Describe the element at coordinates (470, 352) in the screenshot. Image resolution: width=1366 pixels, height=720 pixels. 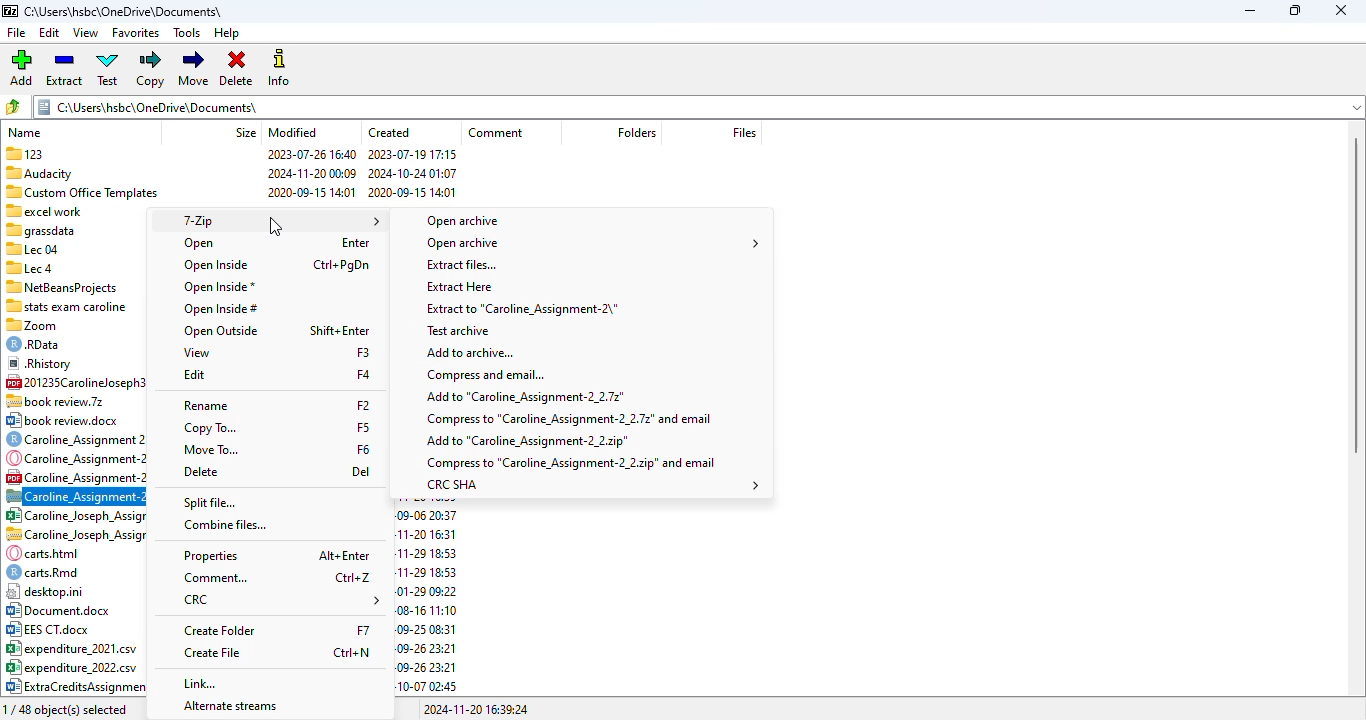
I see `add to archive` at that location.